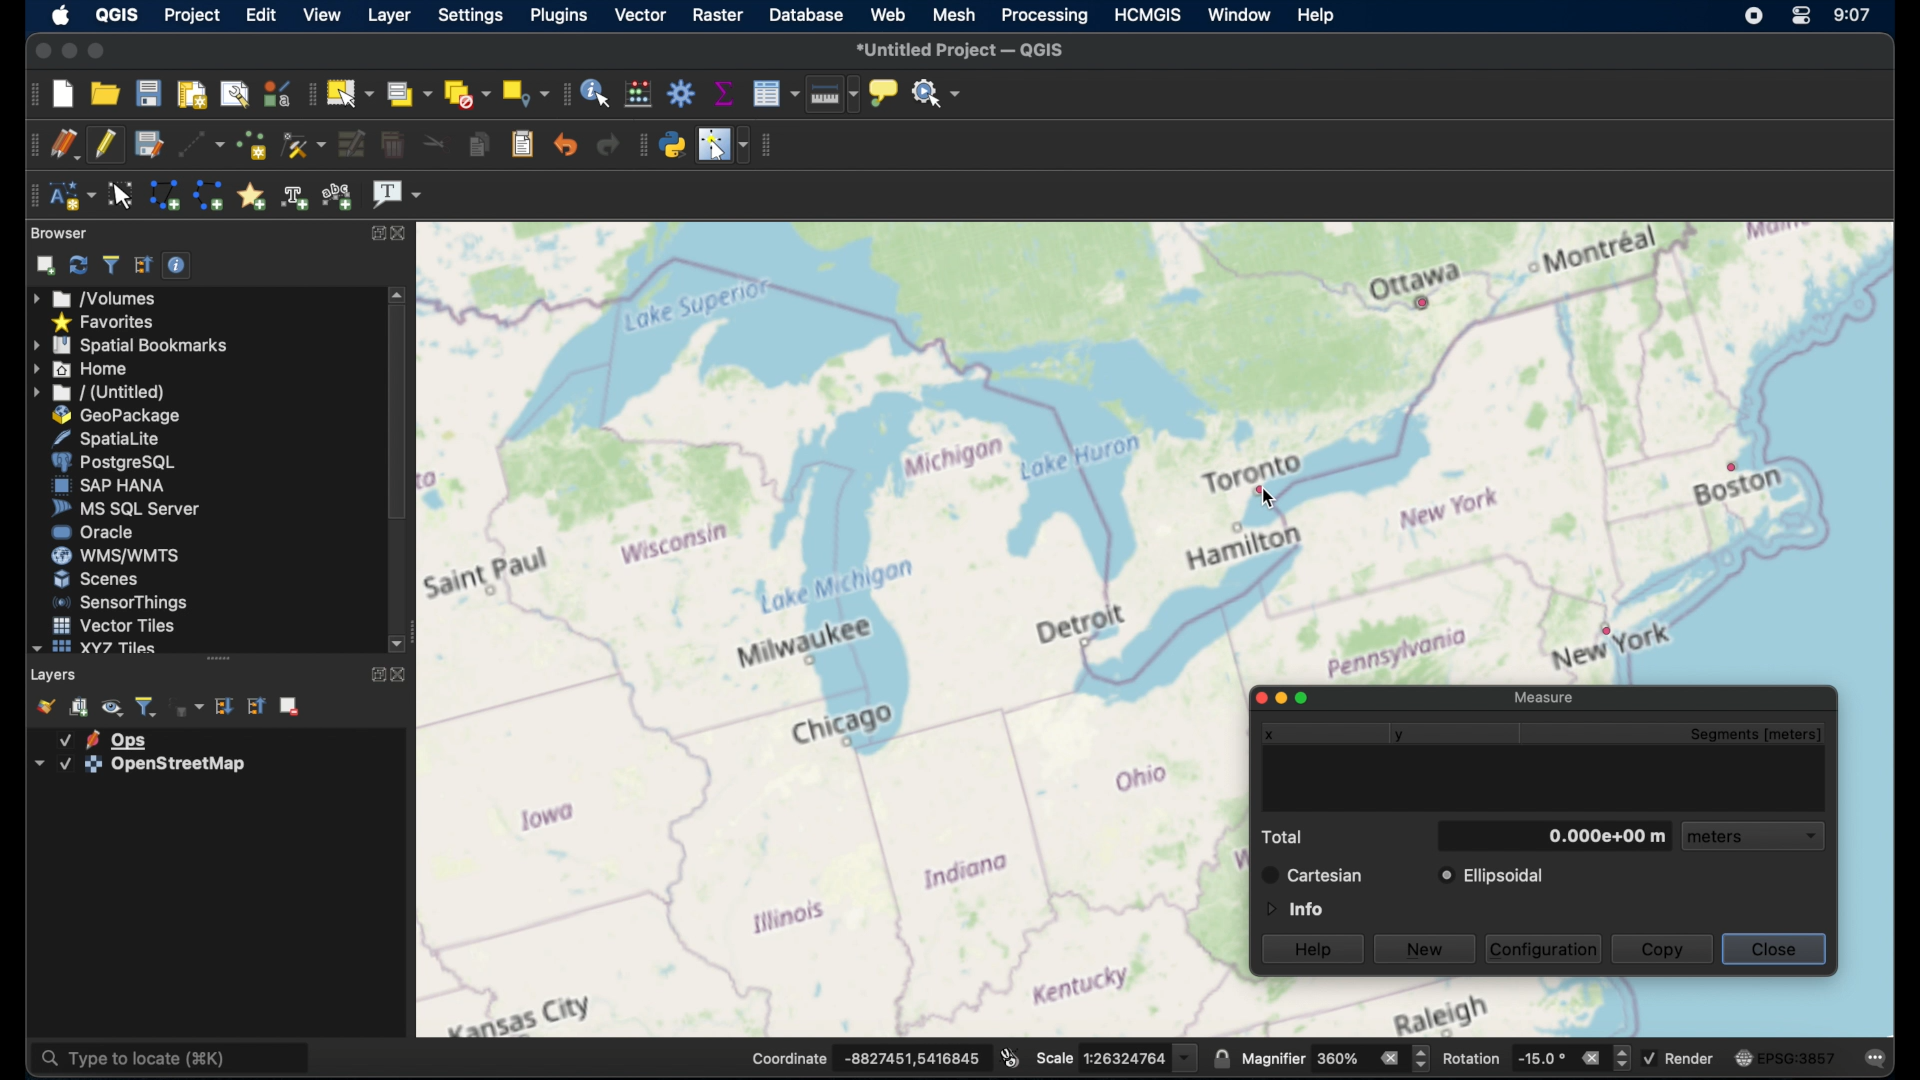 This screenshot has height=1080, width=1920. What do you see at coordinates (770, 146) in the screenshot?
I see `vector toolbar` at bounding box center [770, 146].